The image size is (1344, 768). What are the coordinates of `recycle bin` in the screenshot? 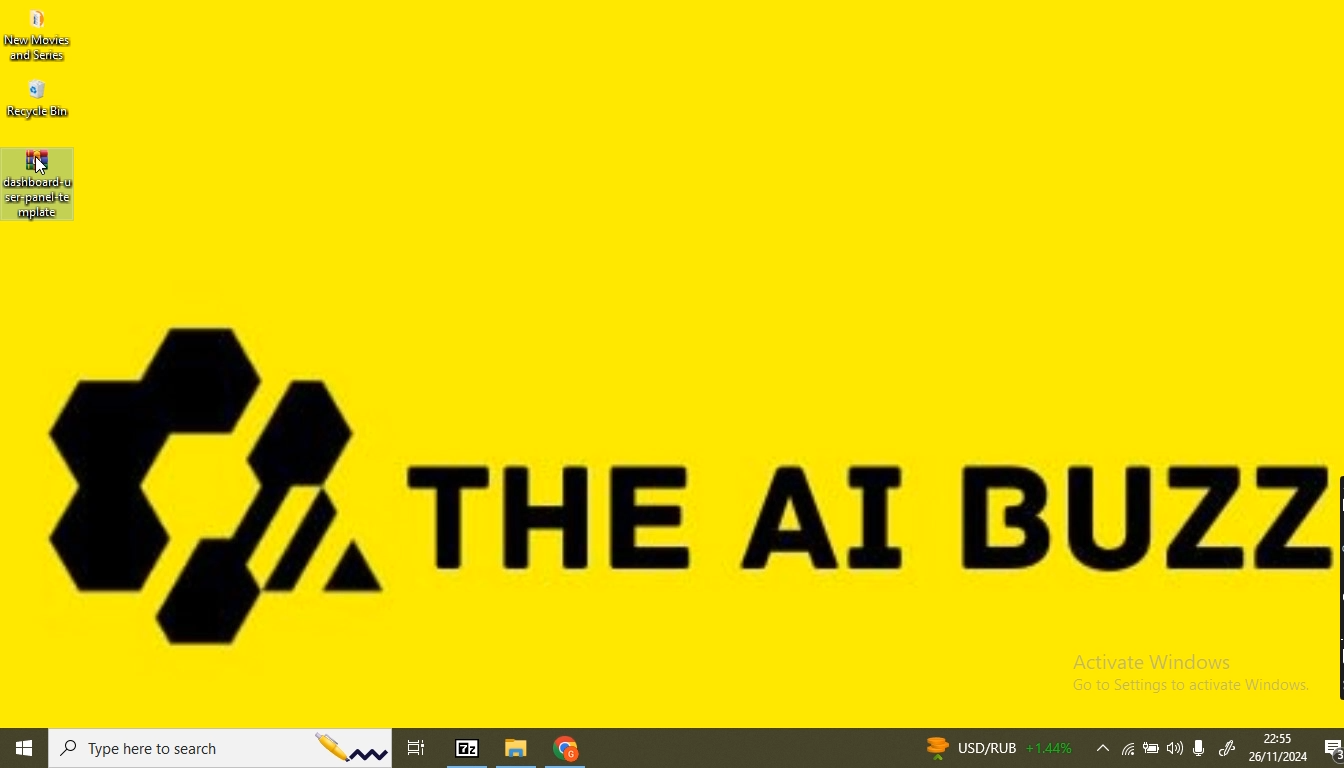 It's located at (39, 100).